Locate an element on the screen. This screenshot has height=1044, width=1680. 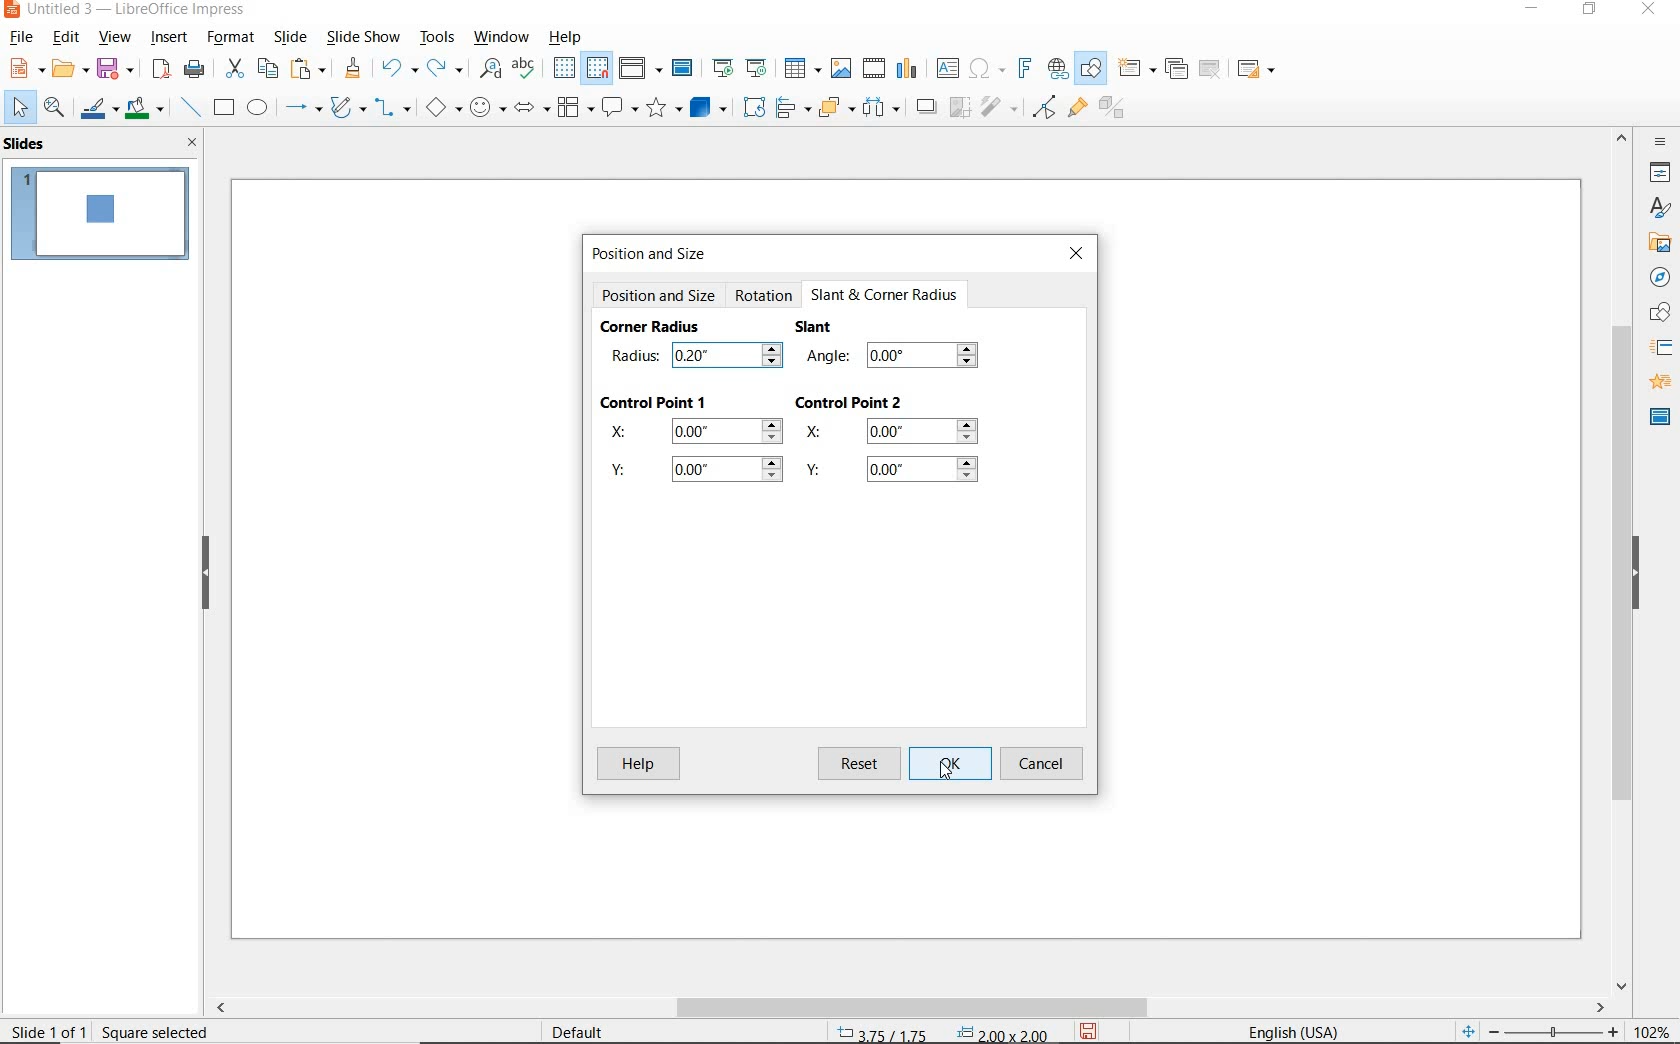
master slide is located at coordinates (687, 67).